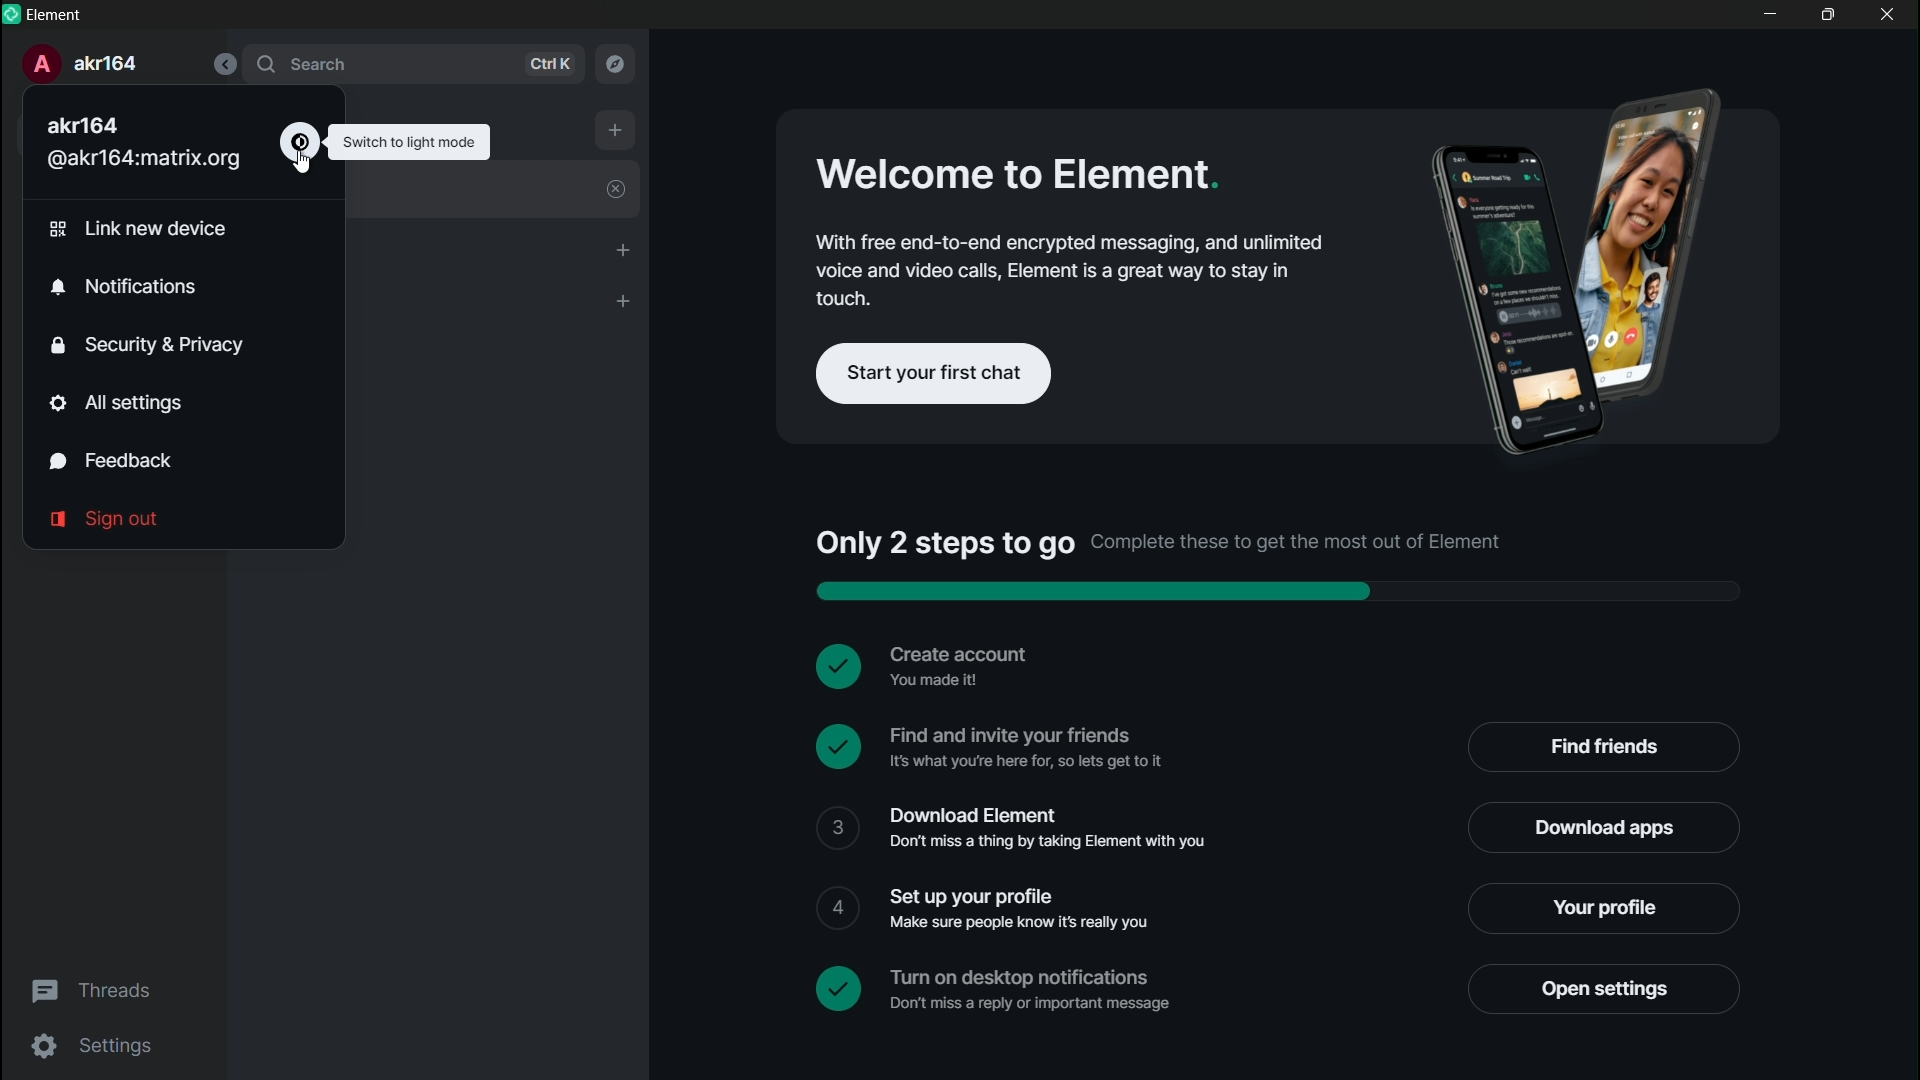  Describe the element at coordinates (550, 66) in the screenshot. I see `ctrl k` at that location.